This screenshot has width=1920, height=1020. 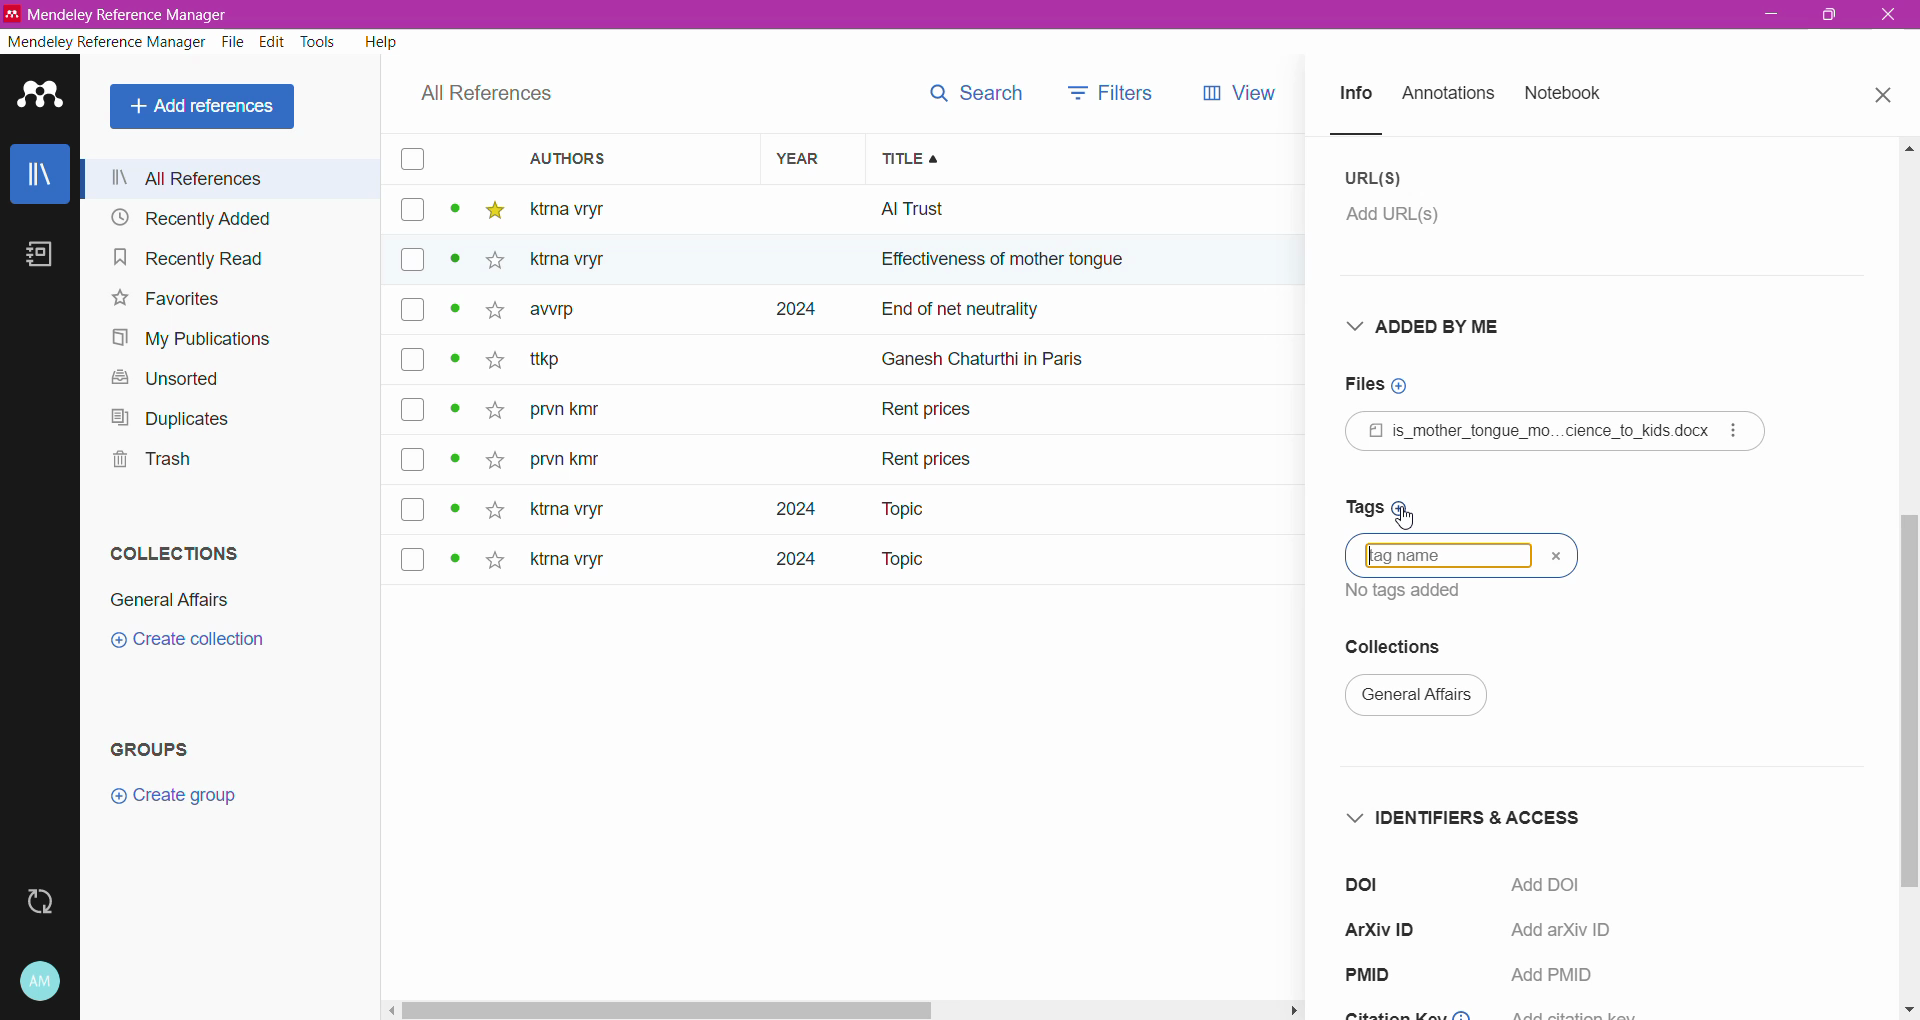 I want to click on General Affairs, so click(x=170, y=600).